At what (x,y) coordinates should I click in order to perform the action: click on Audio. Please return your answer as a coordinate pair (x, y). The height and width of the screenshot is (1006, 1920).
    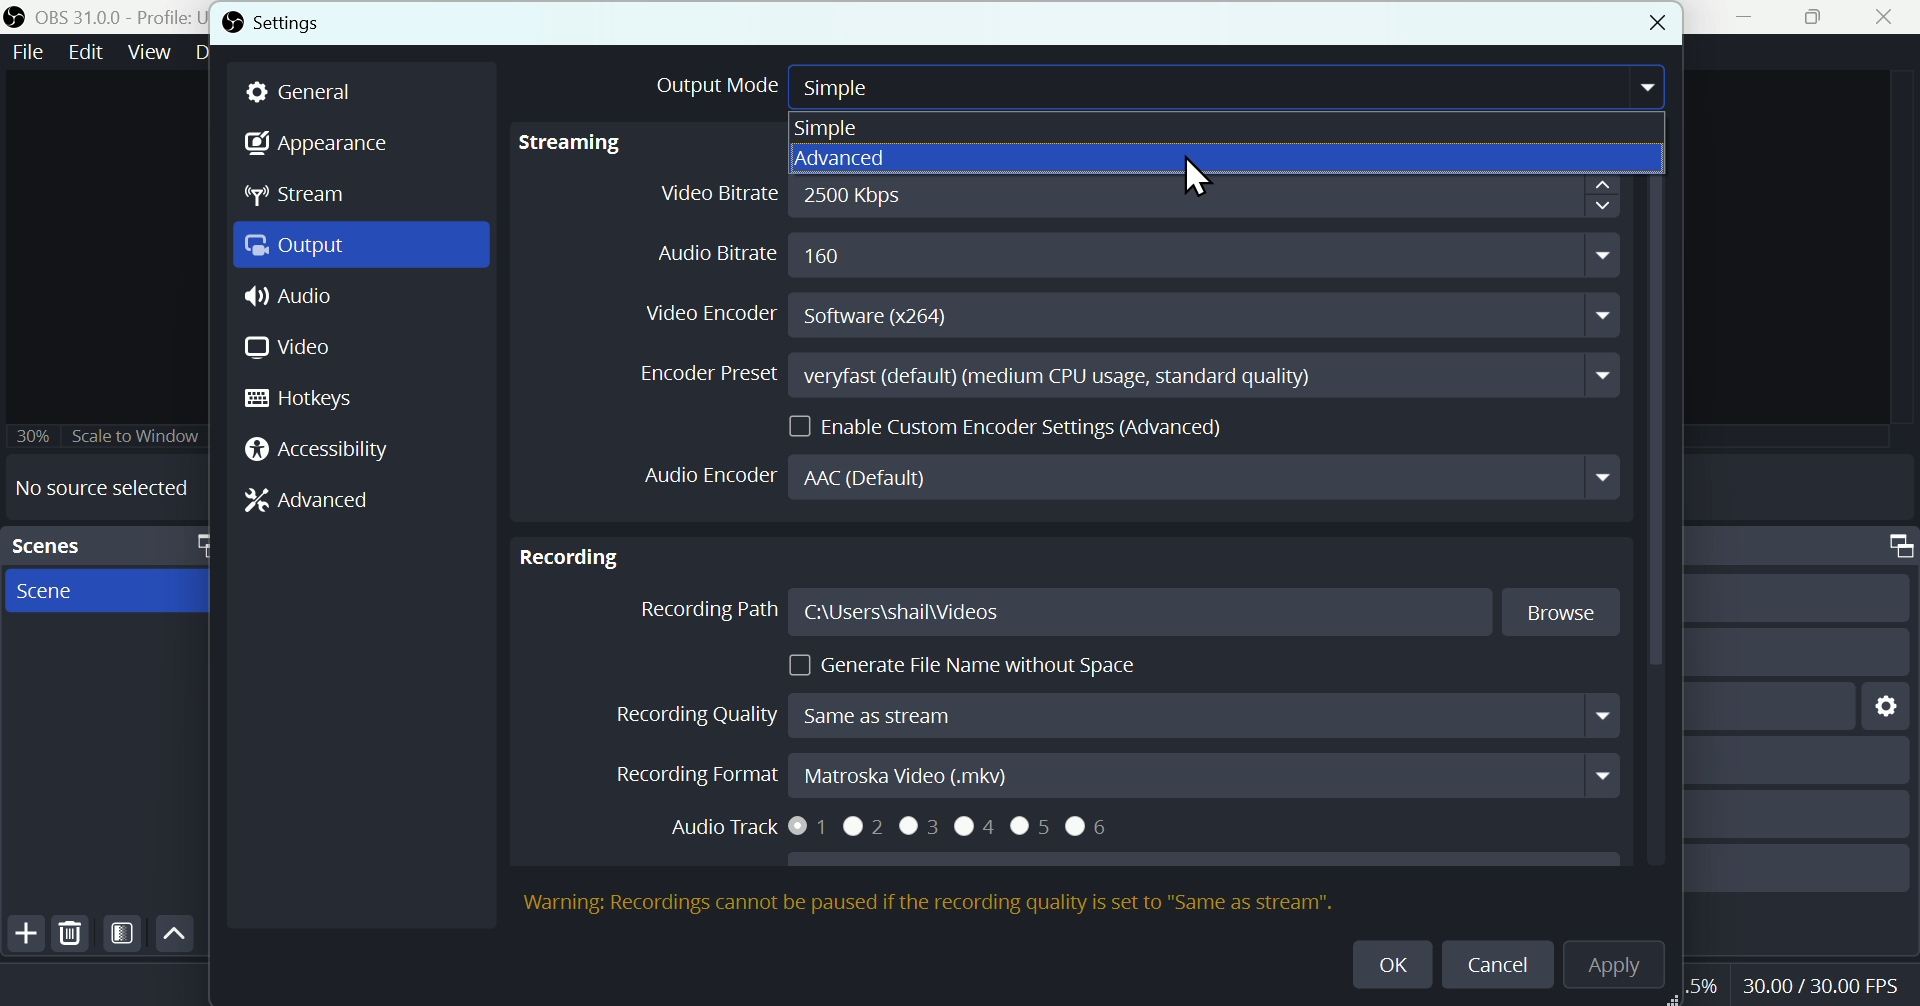
    Looking at the image, I should click on (360, 294).